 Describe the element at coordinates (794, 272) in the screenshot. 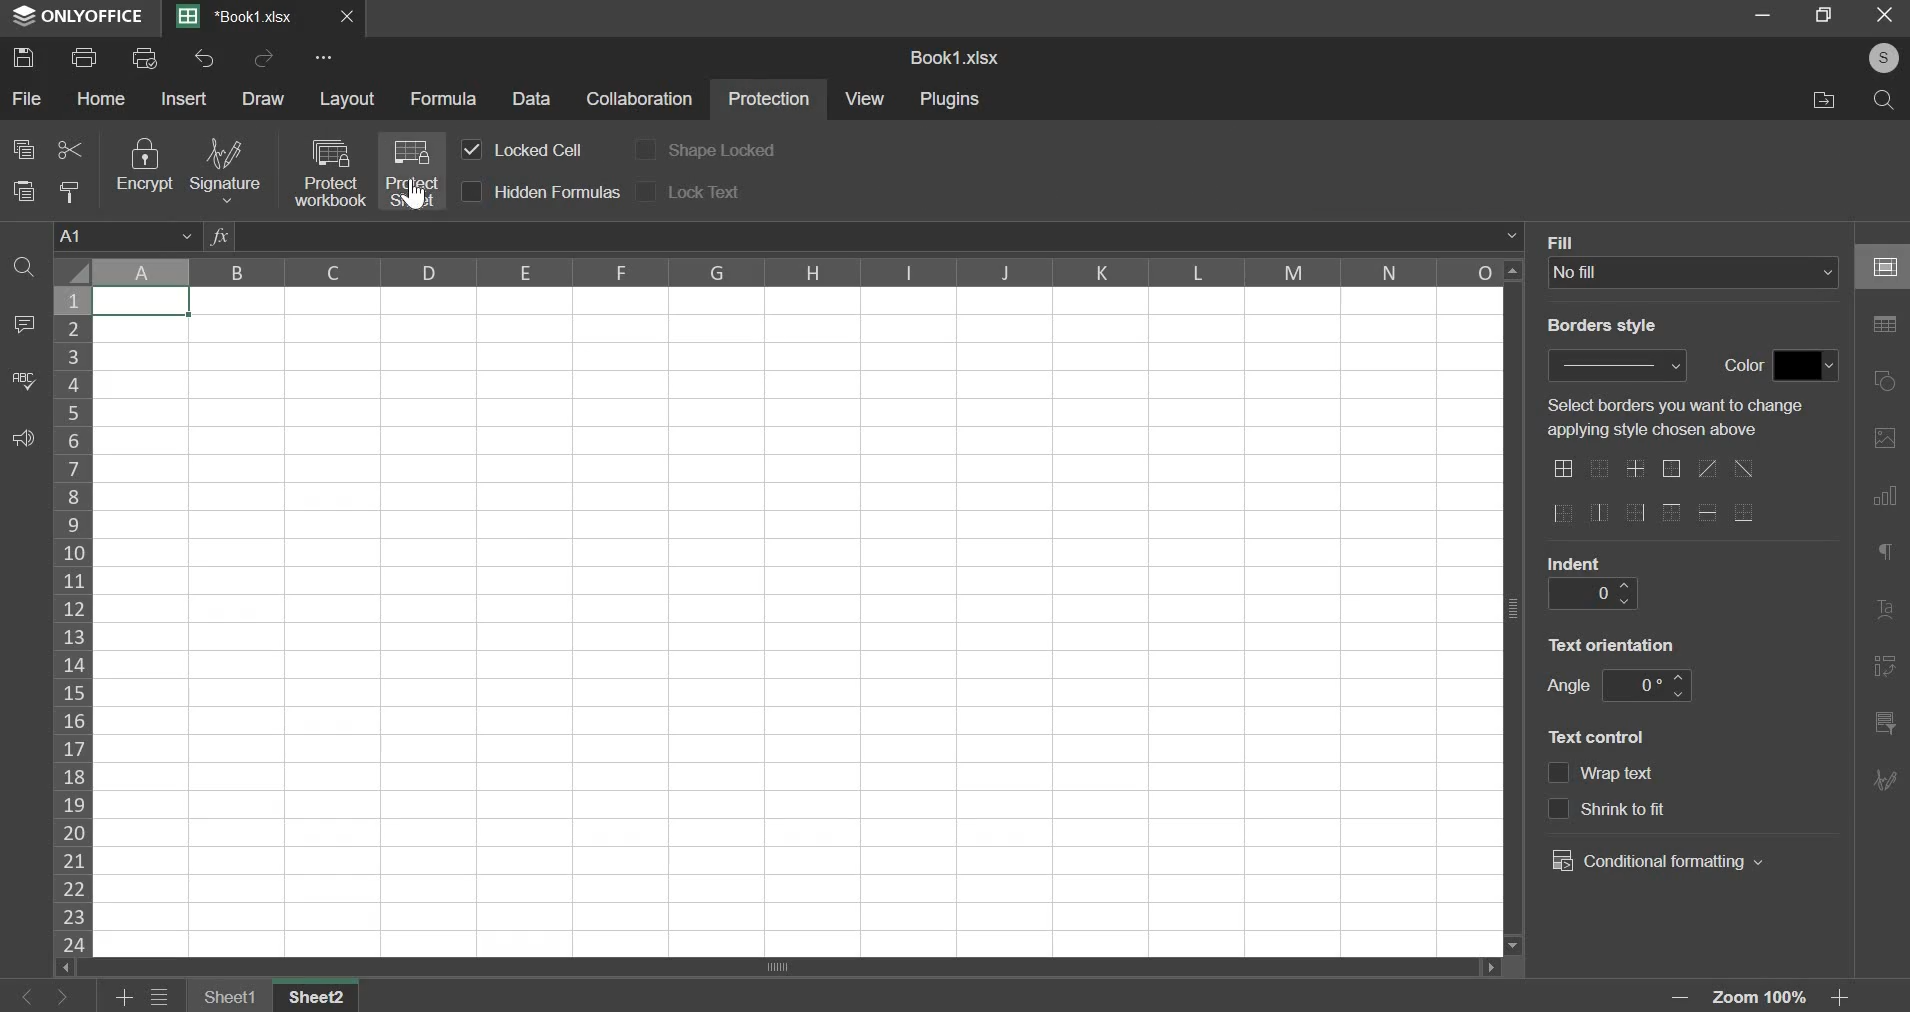

I see `column` at that location.